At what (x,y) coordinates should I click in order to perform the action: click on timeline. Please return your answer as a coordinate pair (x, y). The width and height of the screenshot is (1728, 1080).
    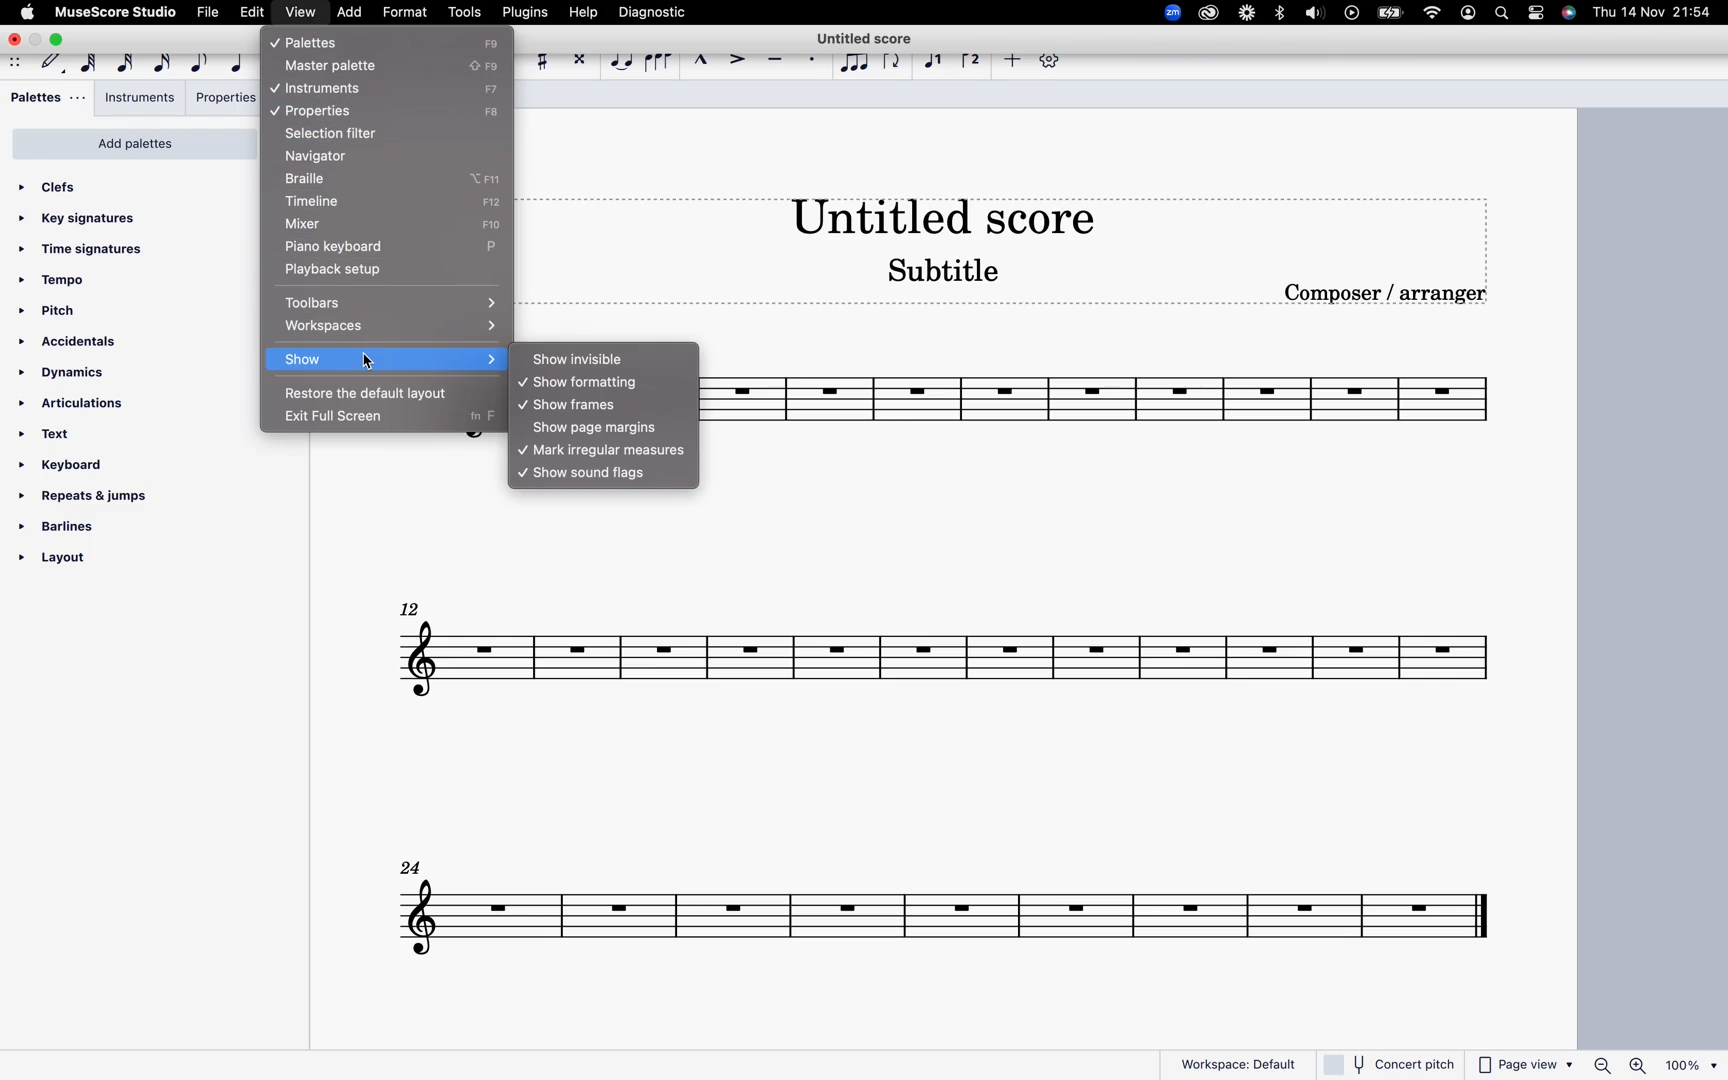
    Looking at the image, I should click on (369, 201).